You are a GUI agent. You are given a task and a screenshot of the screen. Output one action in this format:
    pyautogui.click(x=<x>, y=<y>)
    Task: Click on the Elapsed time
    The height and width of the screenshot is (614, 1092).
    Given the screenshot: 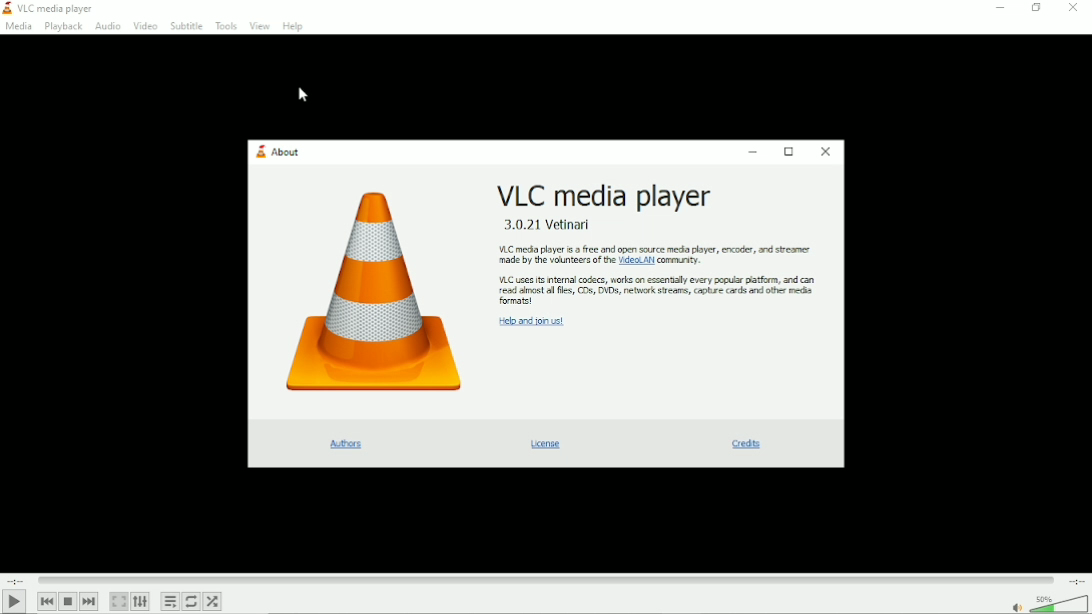 What is the action you would take?
    pyautogui.click(x=15, y=580)
    